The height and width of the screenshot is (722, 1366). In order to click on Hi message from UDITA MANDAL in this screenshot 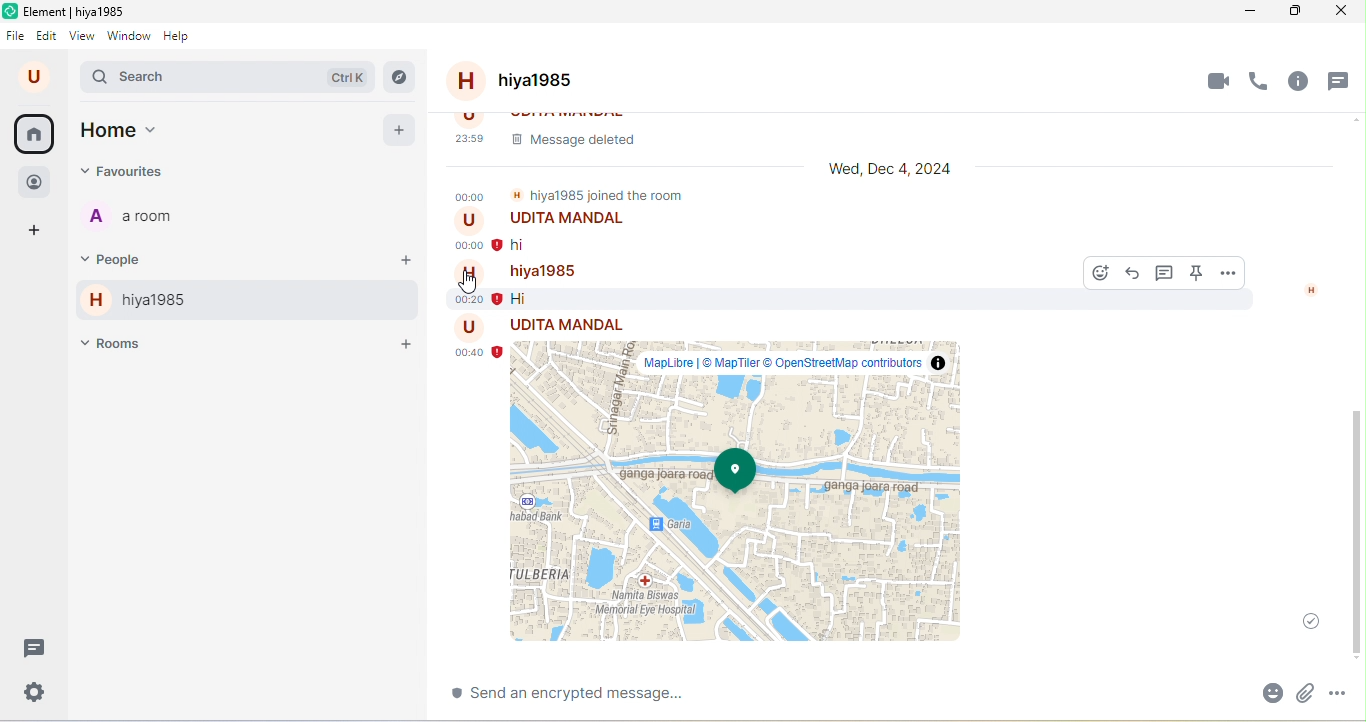, I will do `click(598, 234)`.